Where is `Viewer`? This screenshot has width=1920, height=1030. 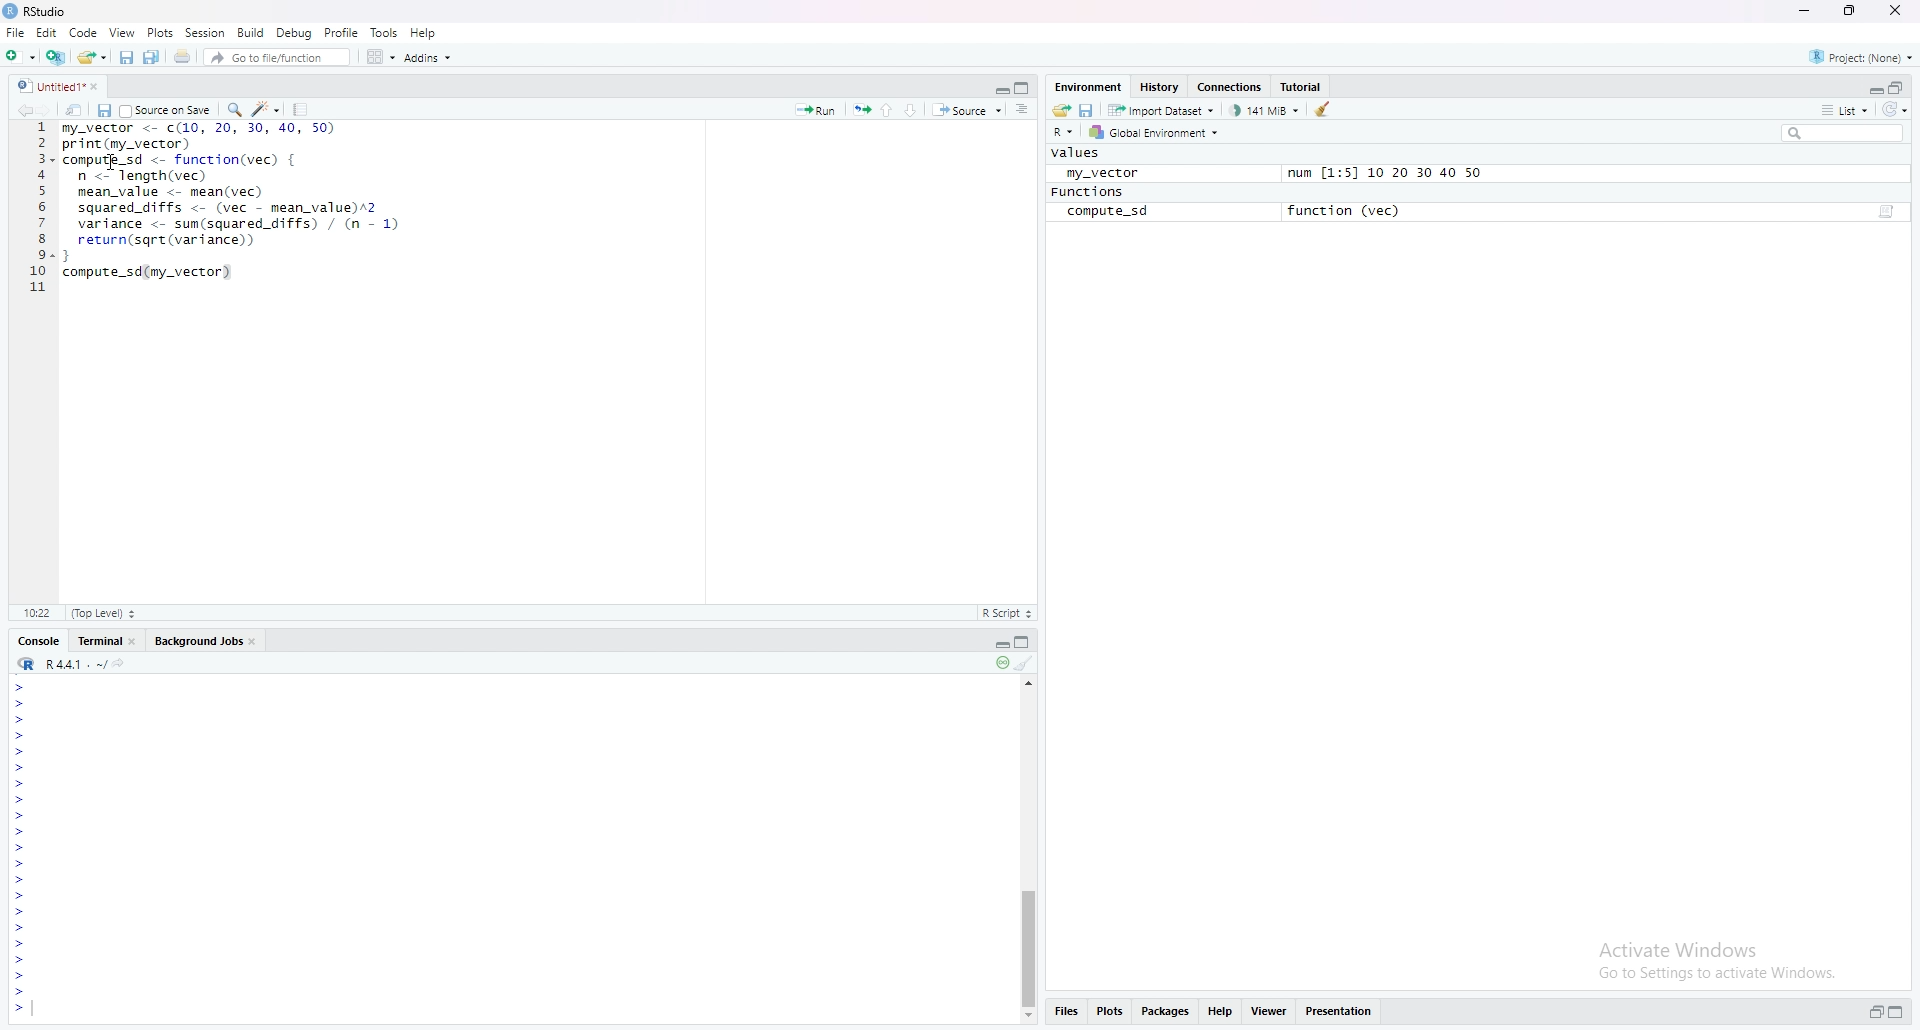 Viewer is located at coordinates (1266, 1011).